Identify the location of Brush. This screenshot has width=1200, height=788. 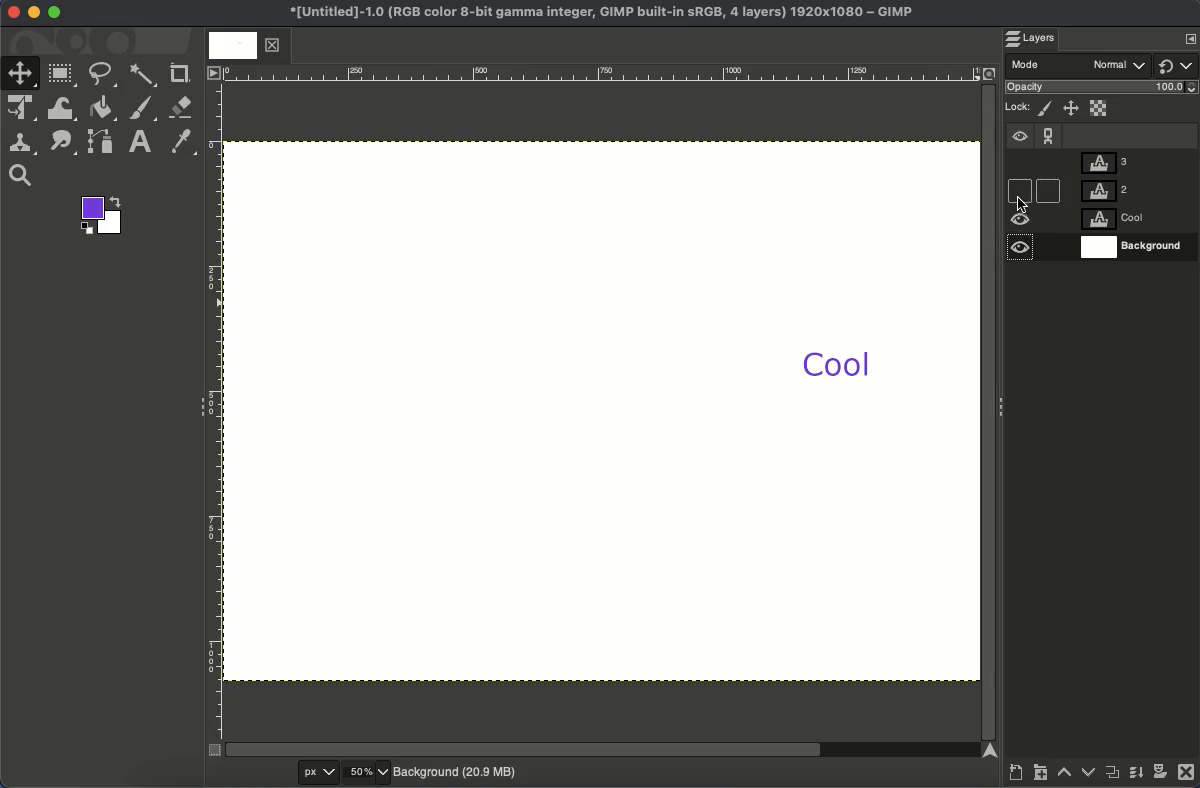
(143, 109).